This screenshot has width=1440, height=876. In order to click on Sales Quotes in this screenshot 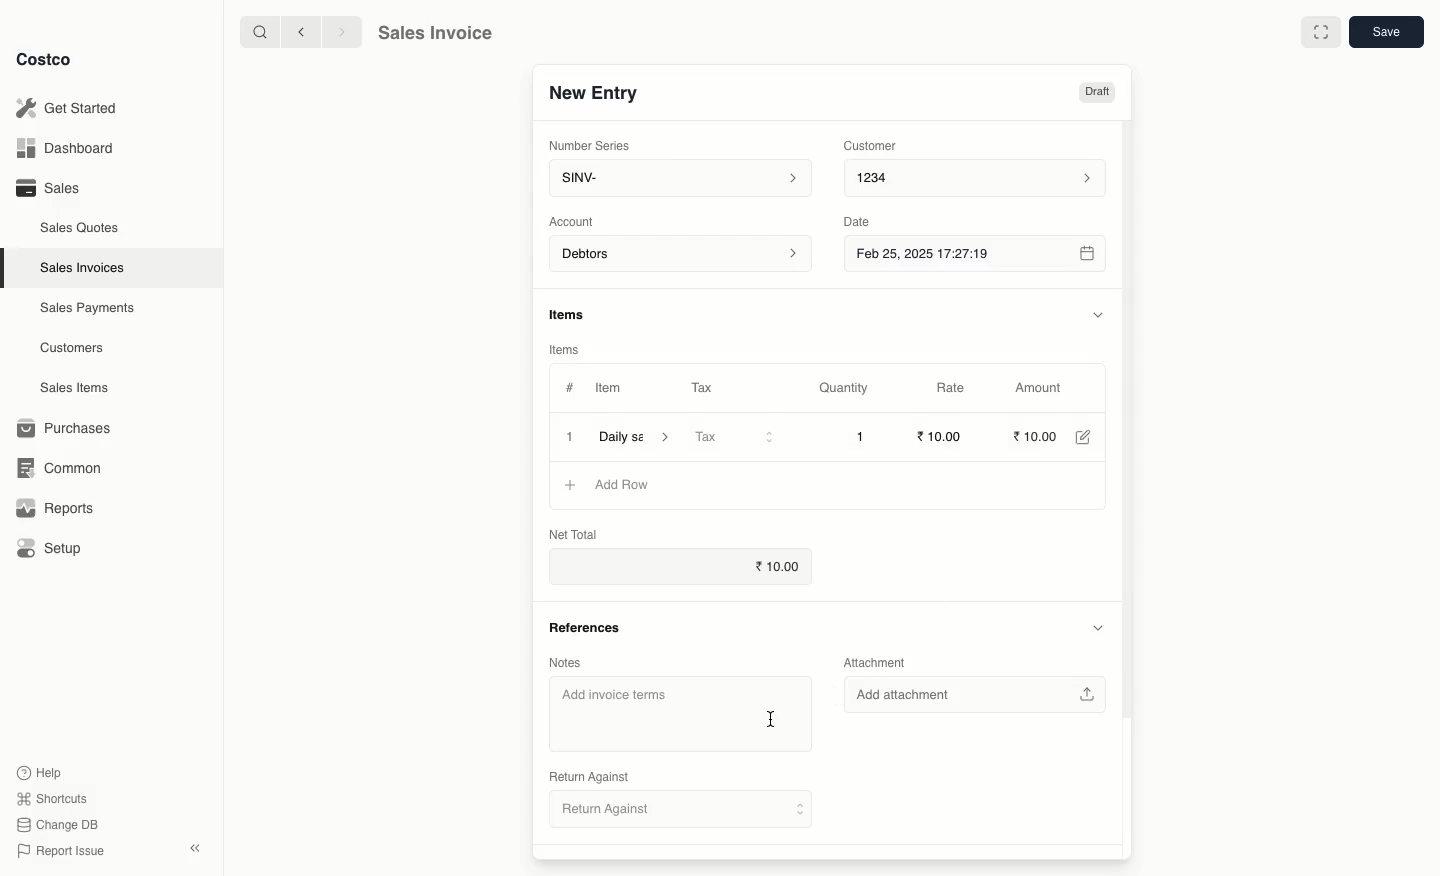, I will do `click(77, 229)`.